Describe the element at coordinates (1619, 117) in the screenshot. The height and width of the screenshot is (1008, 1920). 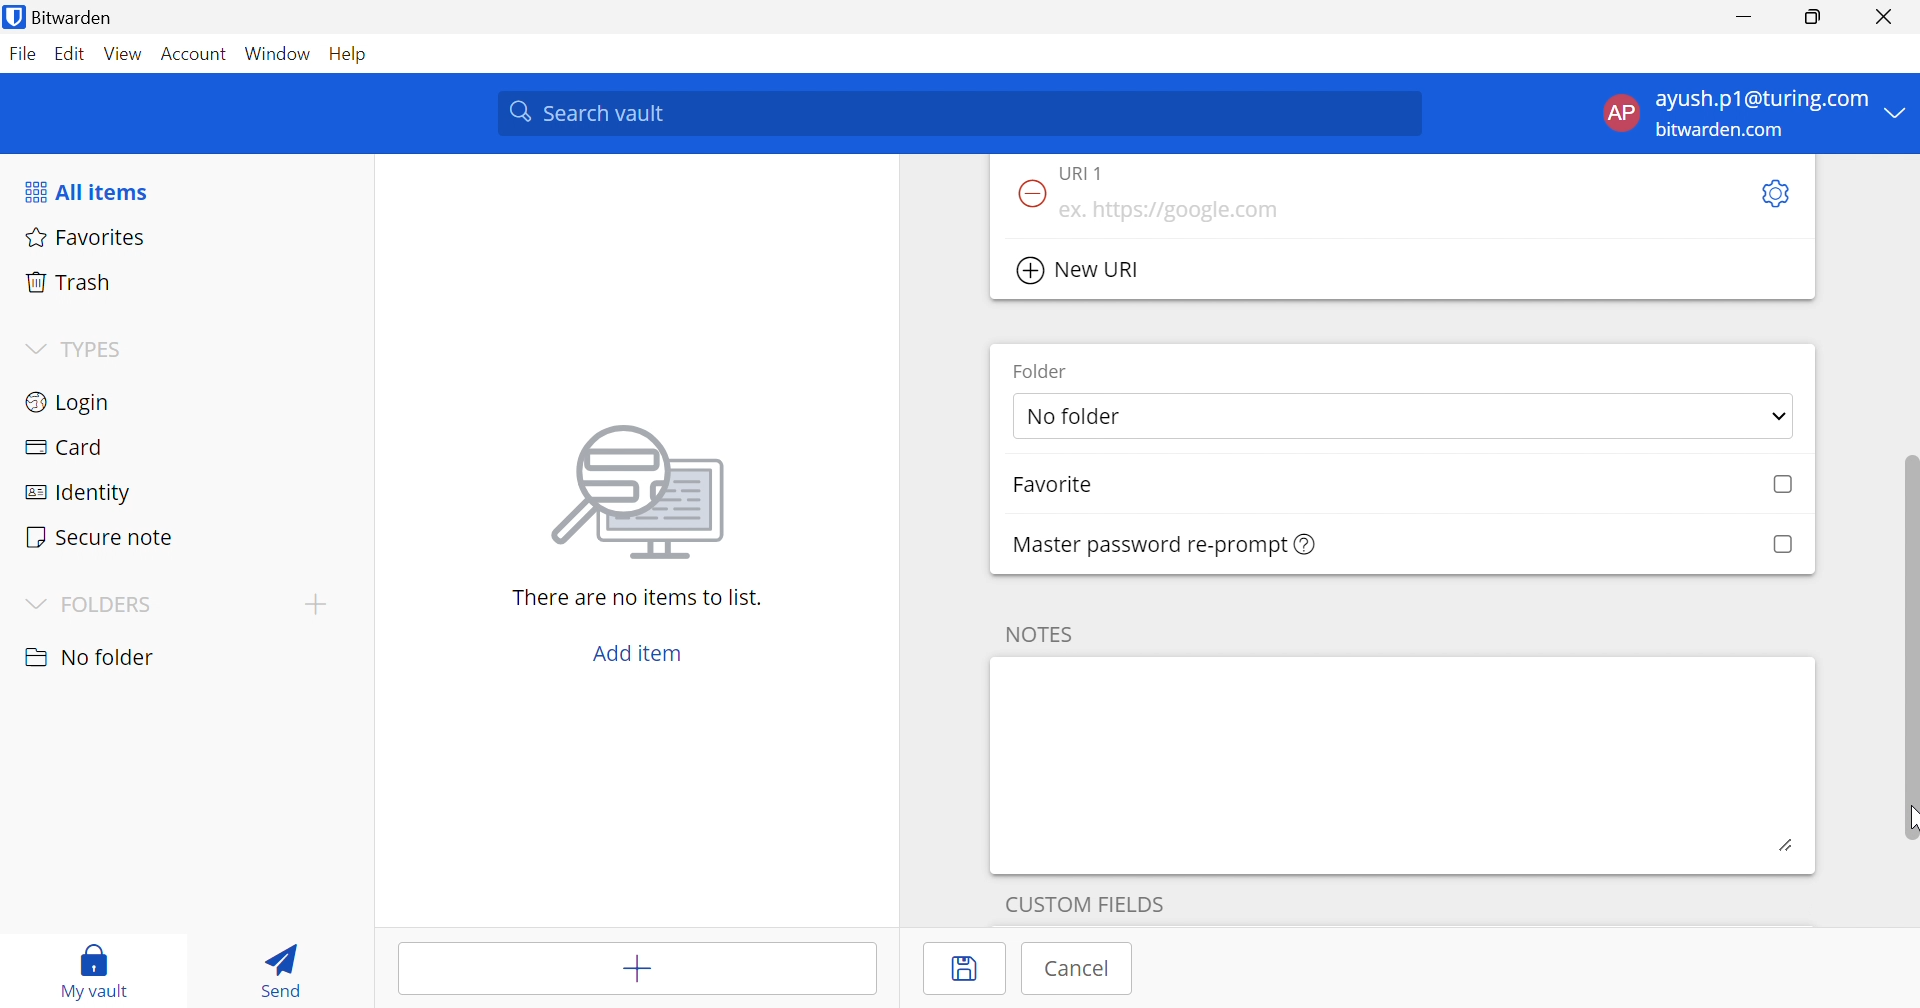
I see `AP` at that location.